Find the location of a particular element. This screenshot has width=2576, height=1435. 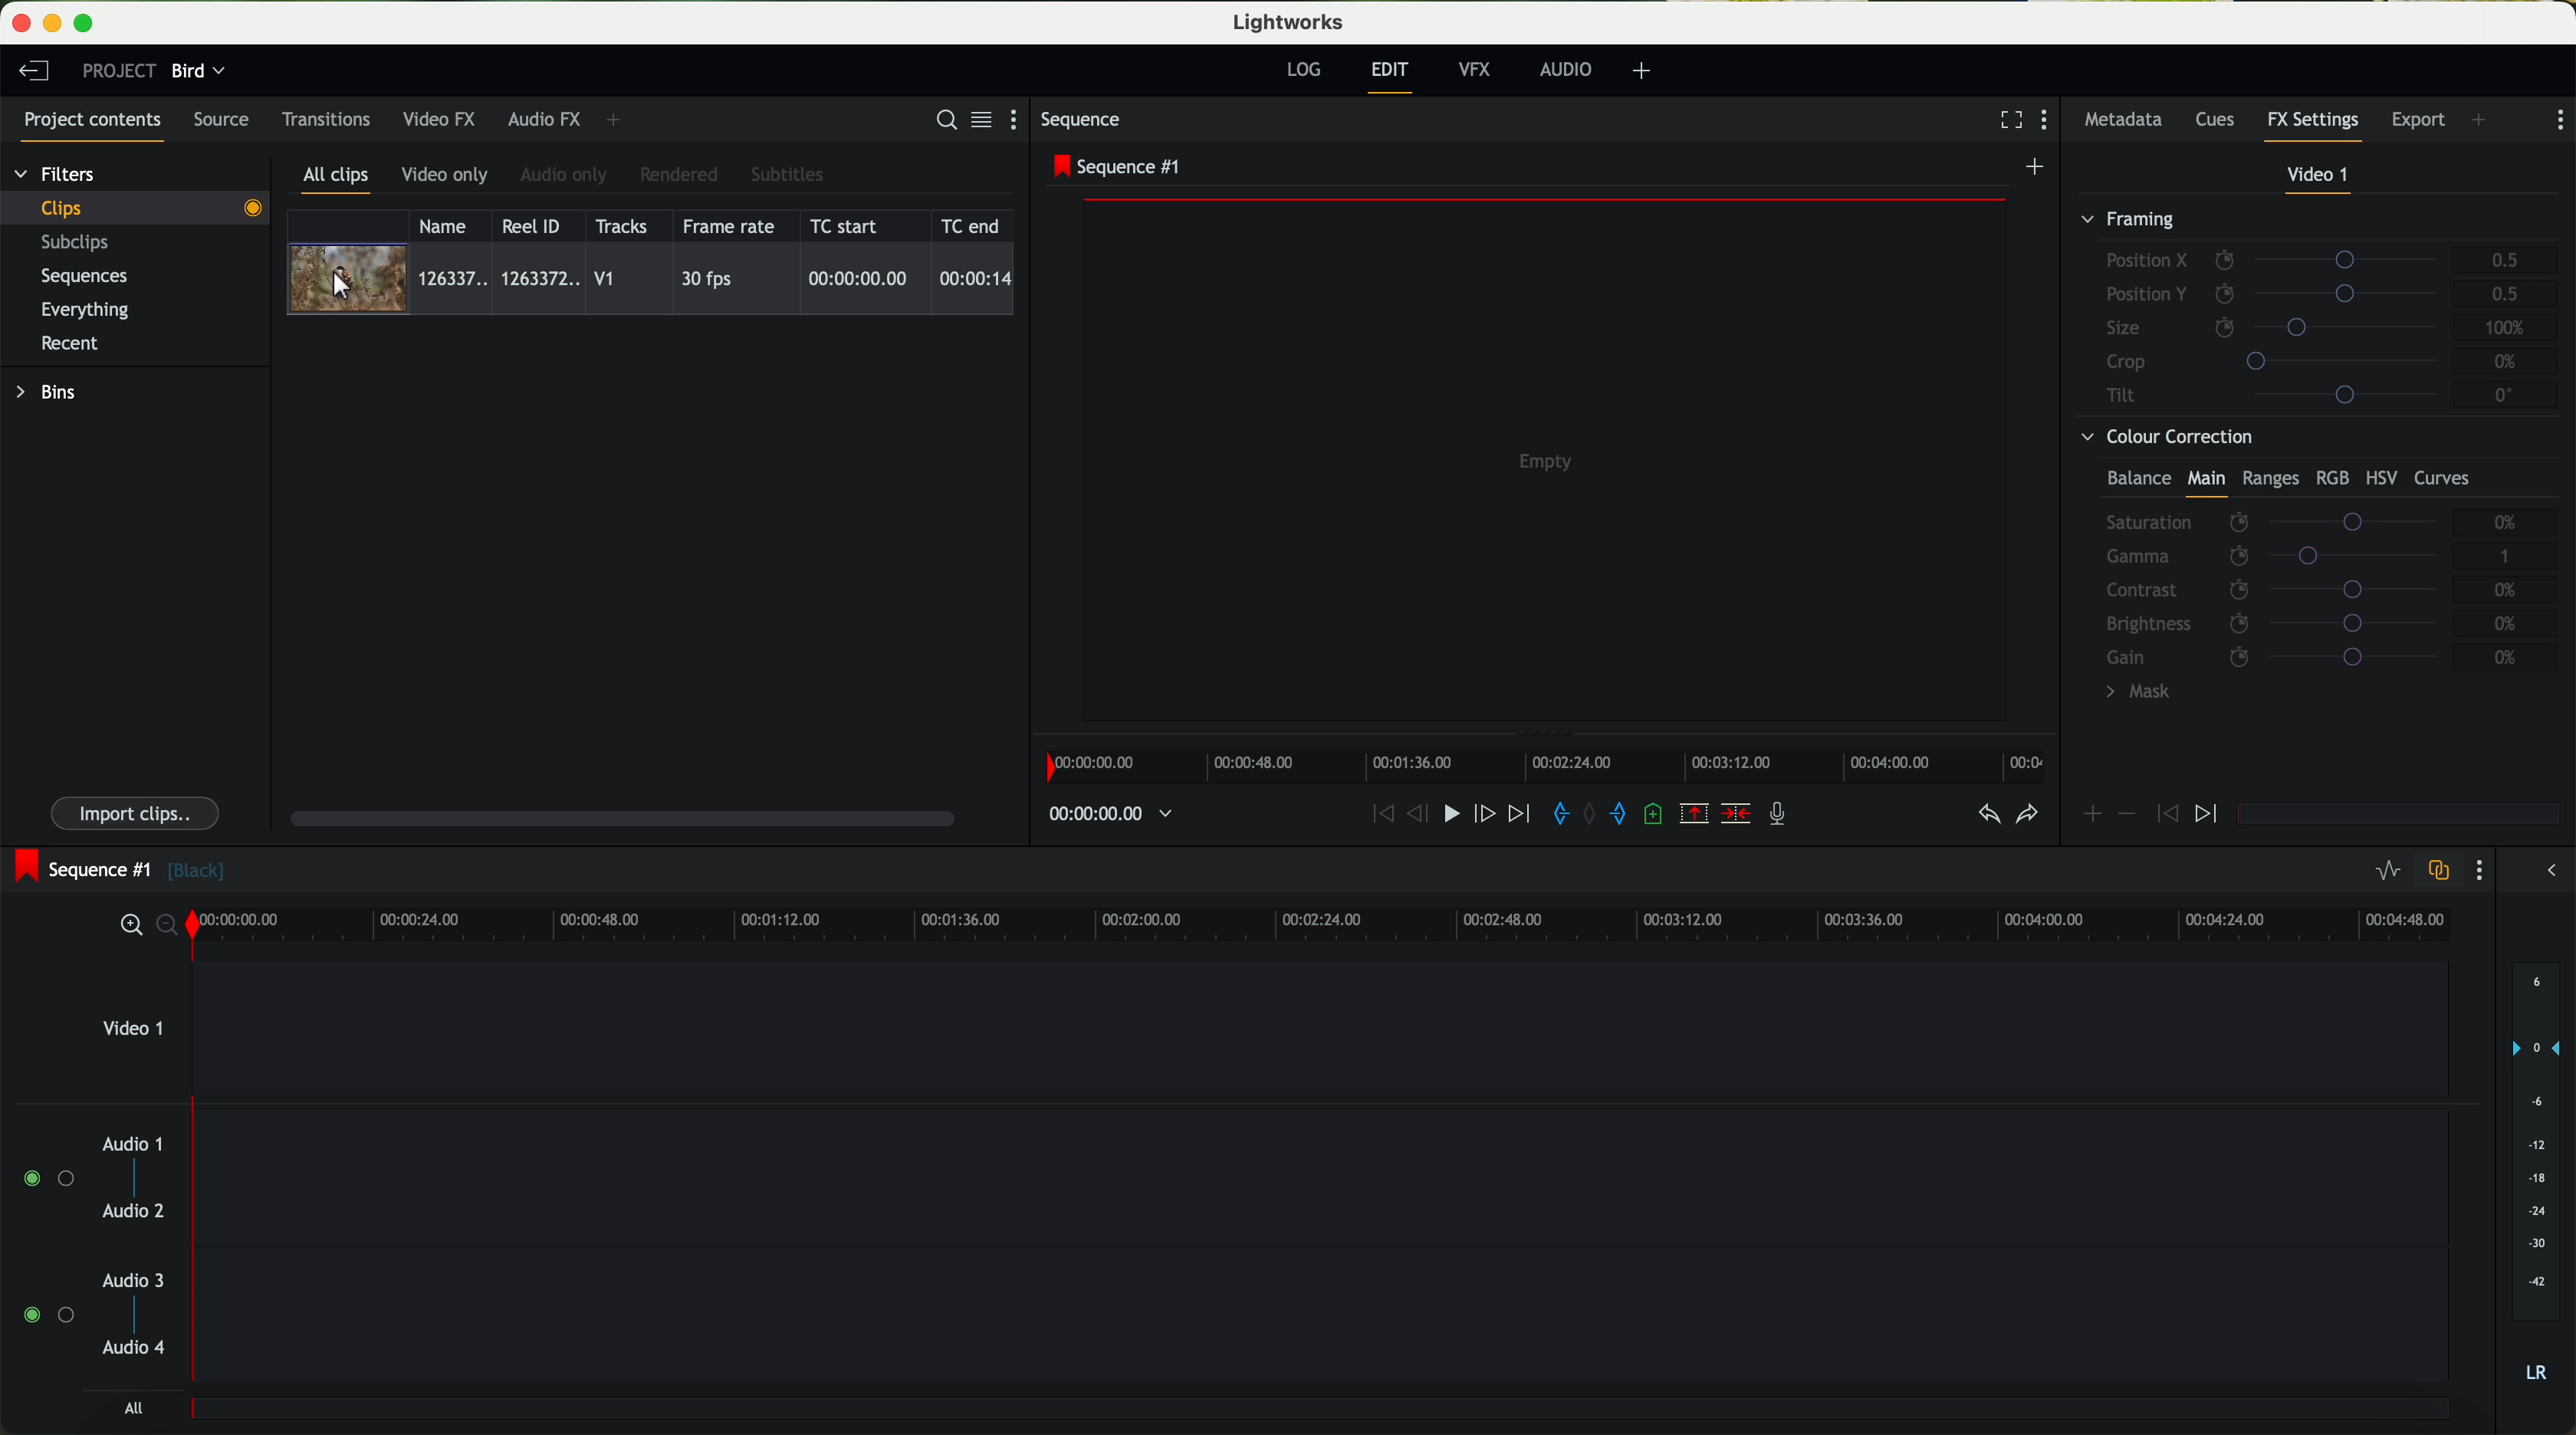

timeline is located at coordinates (1539, 761).